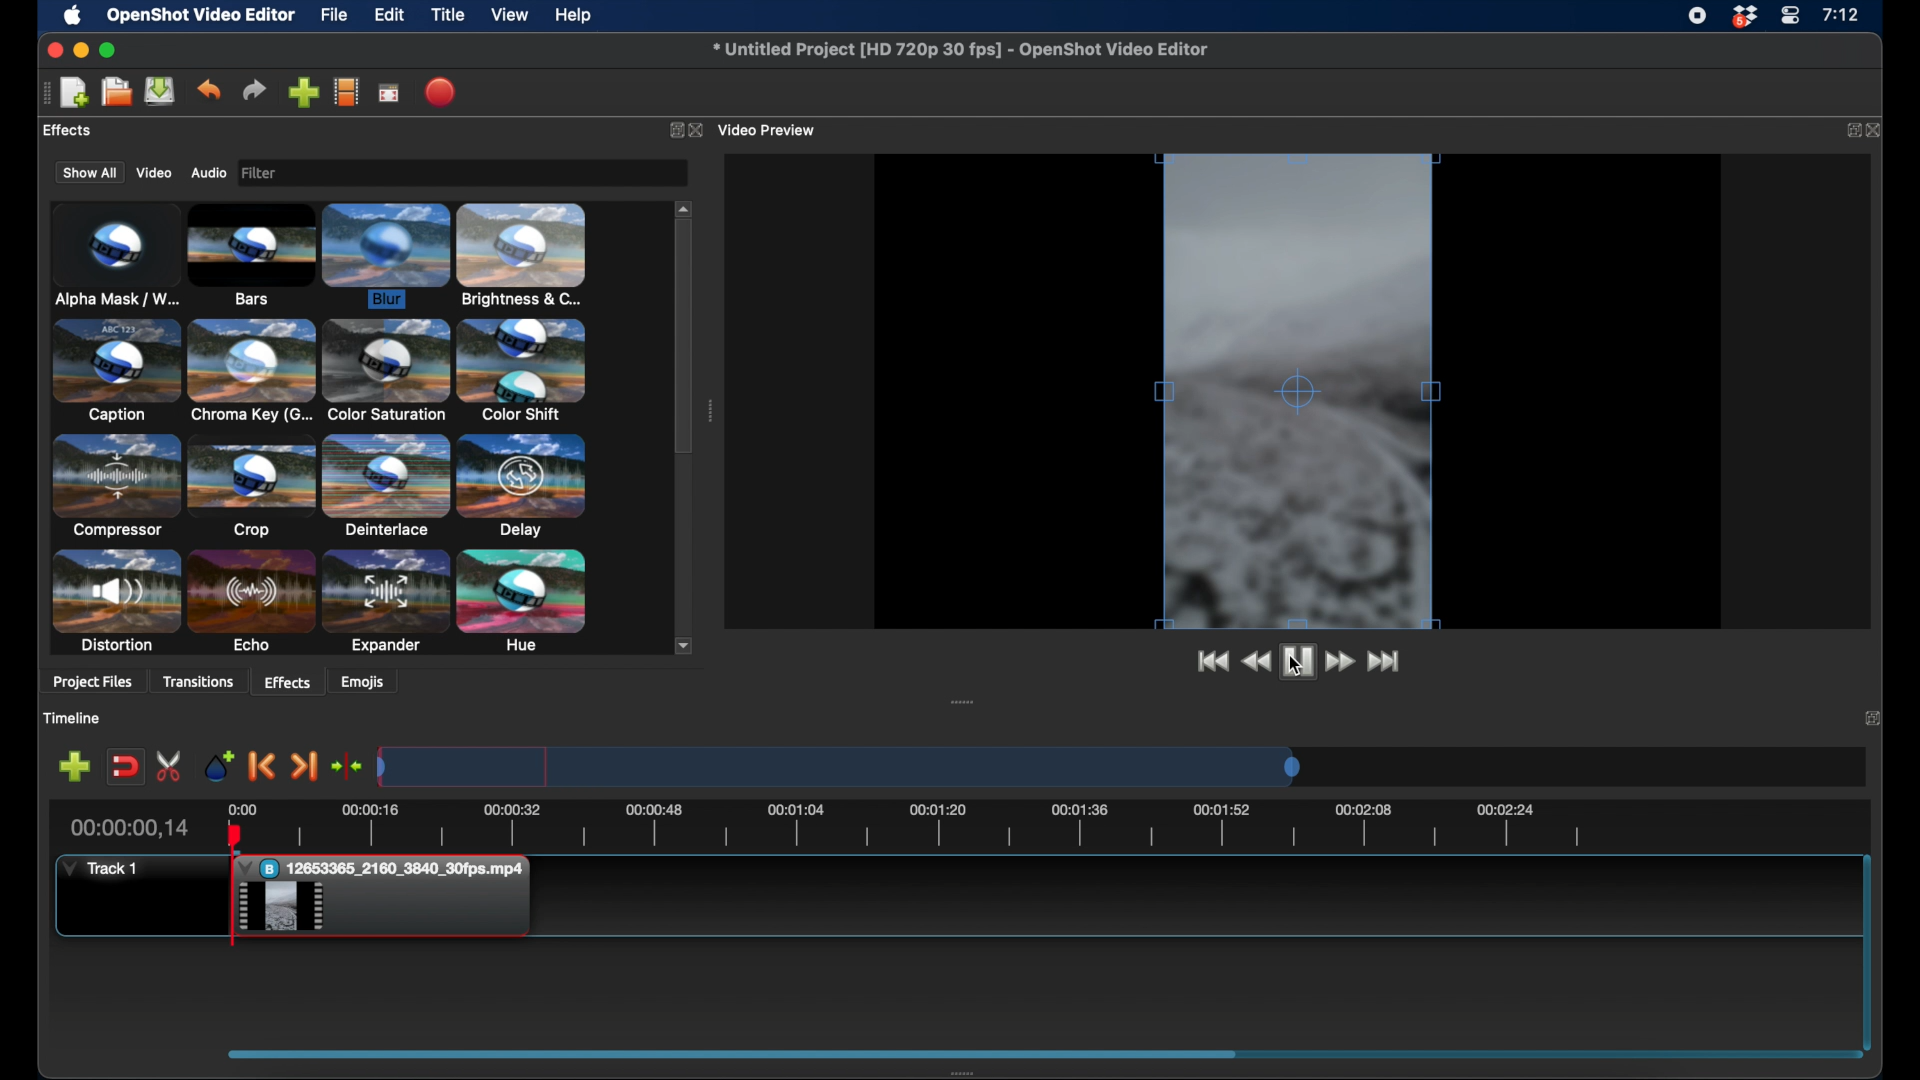 This screenshot has height=1080, width=1920. What do you see at coordinates (521, 369) in the screenshot?
I see `color shift` at bounding box center [521, 369].